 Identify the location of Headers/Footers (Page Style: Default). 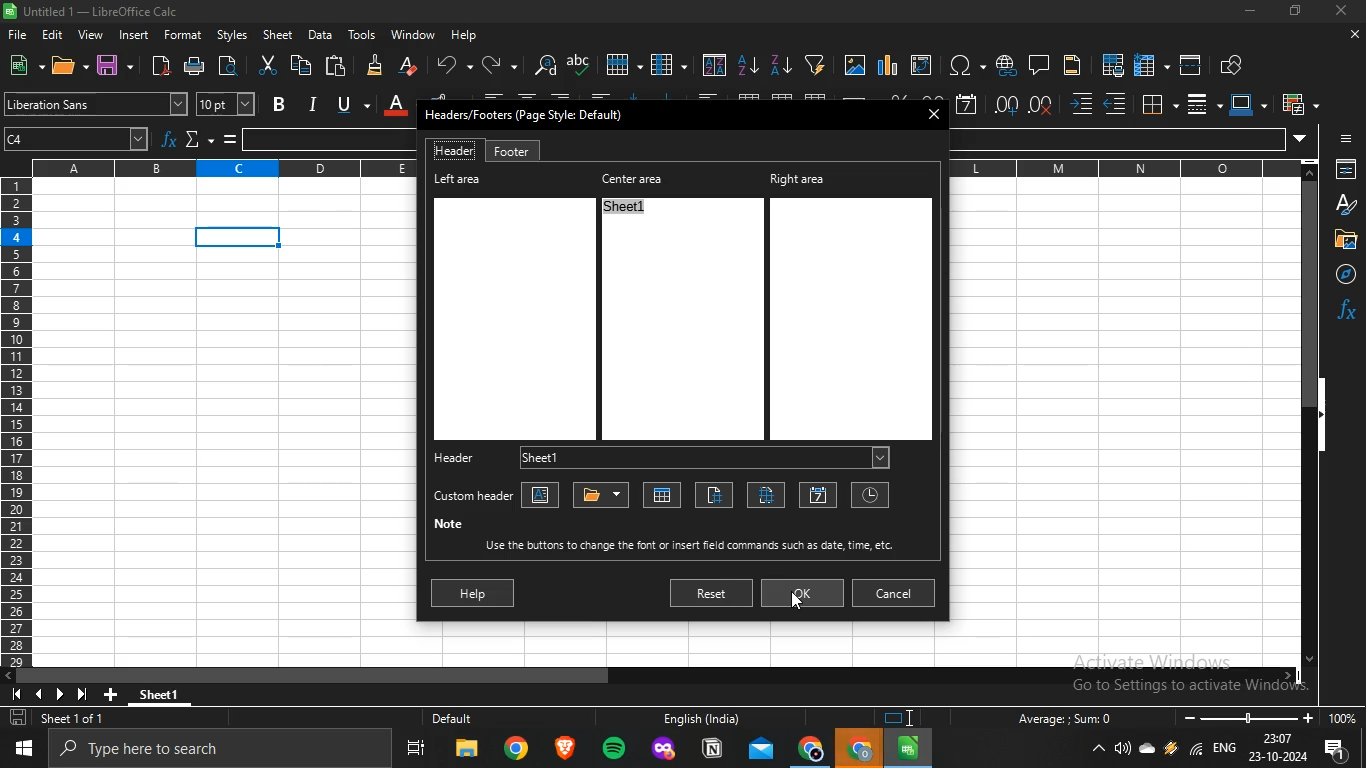
(526, 114).